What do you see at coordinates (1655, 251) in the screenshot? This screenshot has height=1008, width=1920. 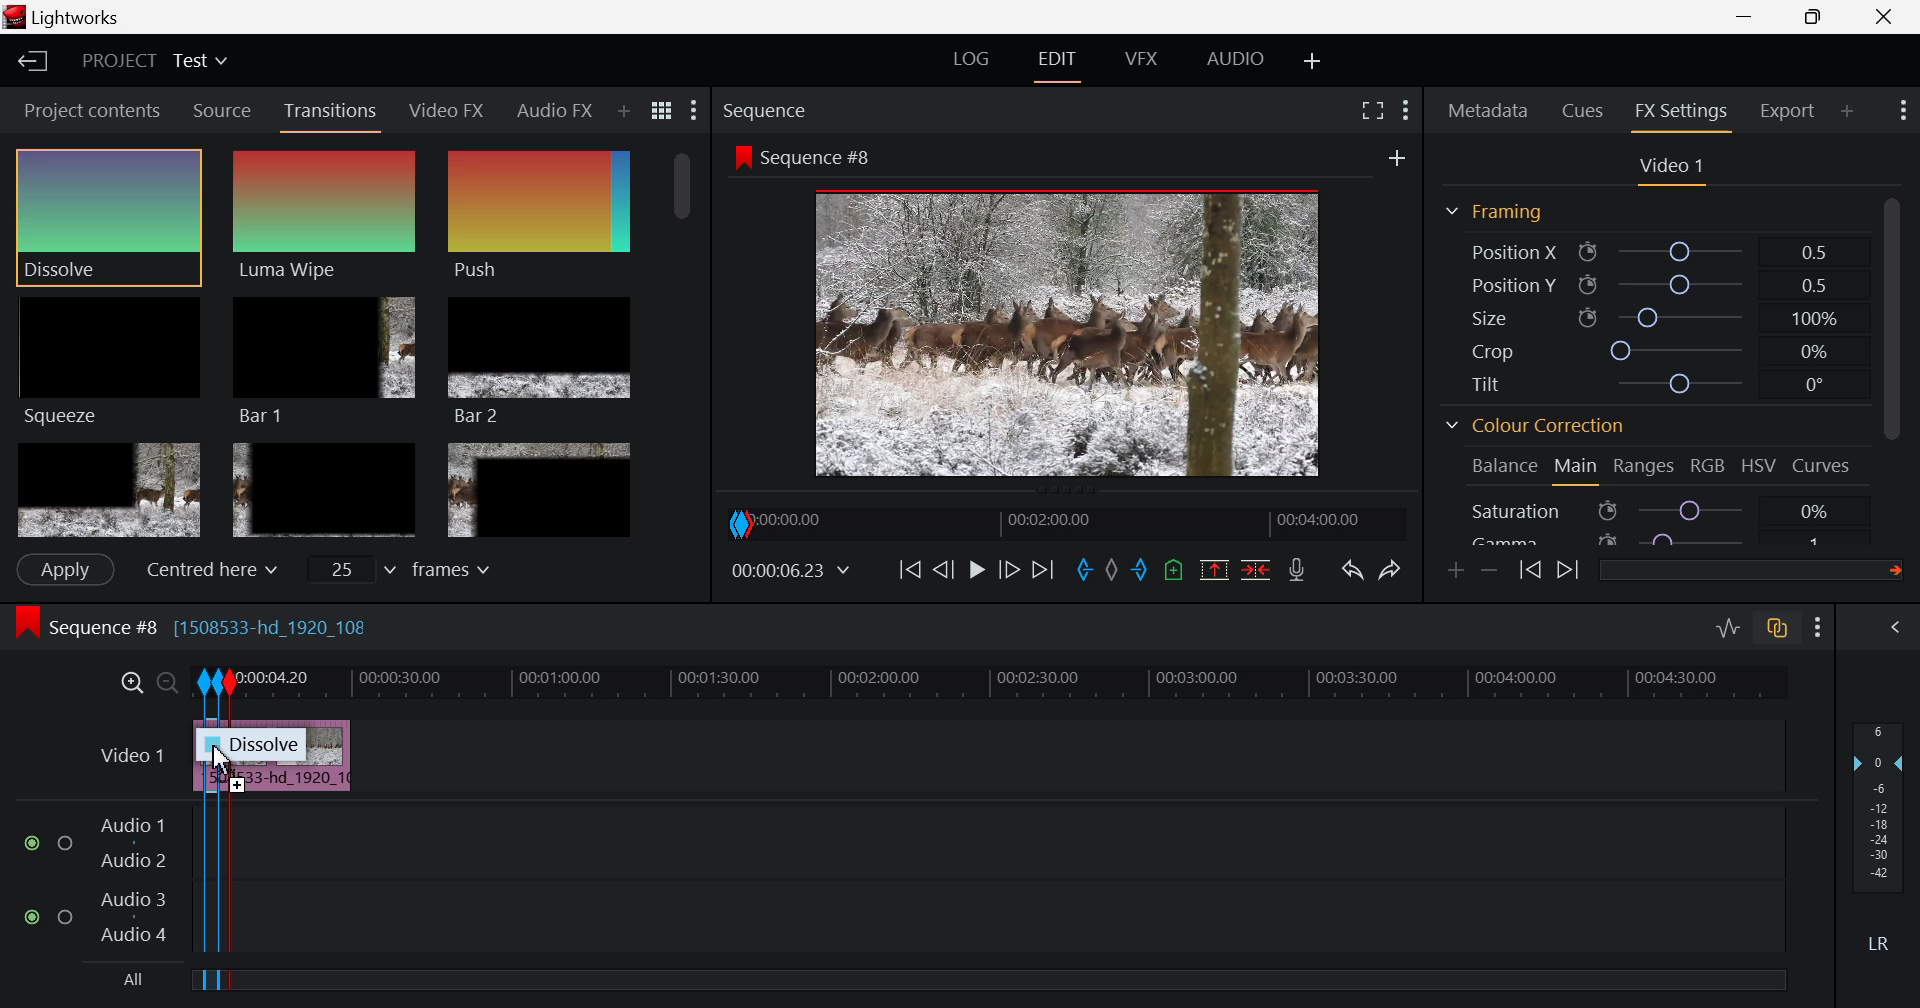 I see `Position X` at bounding box center [1655, 251].